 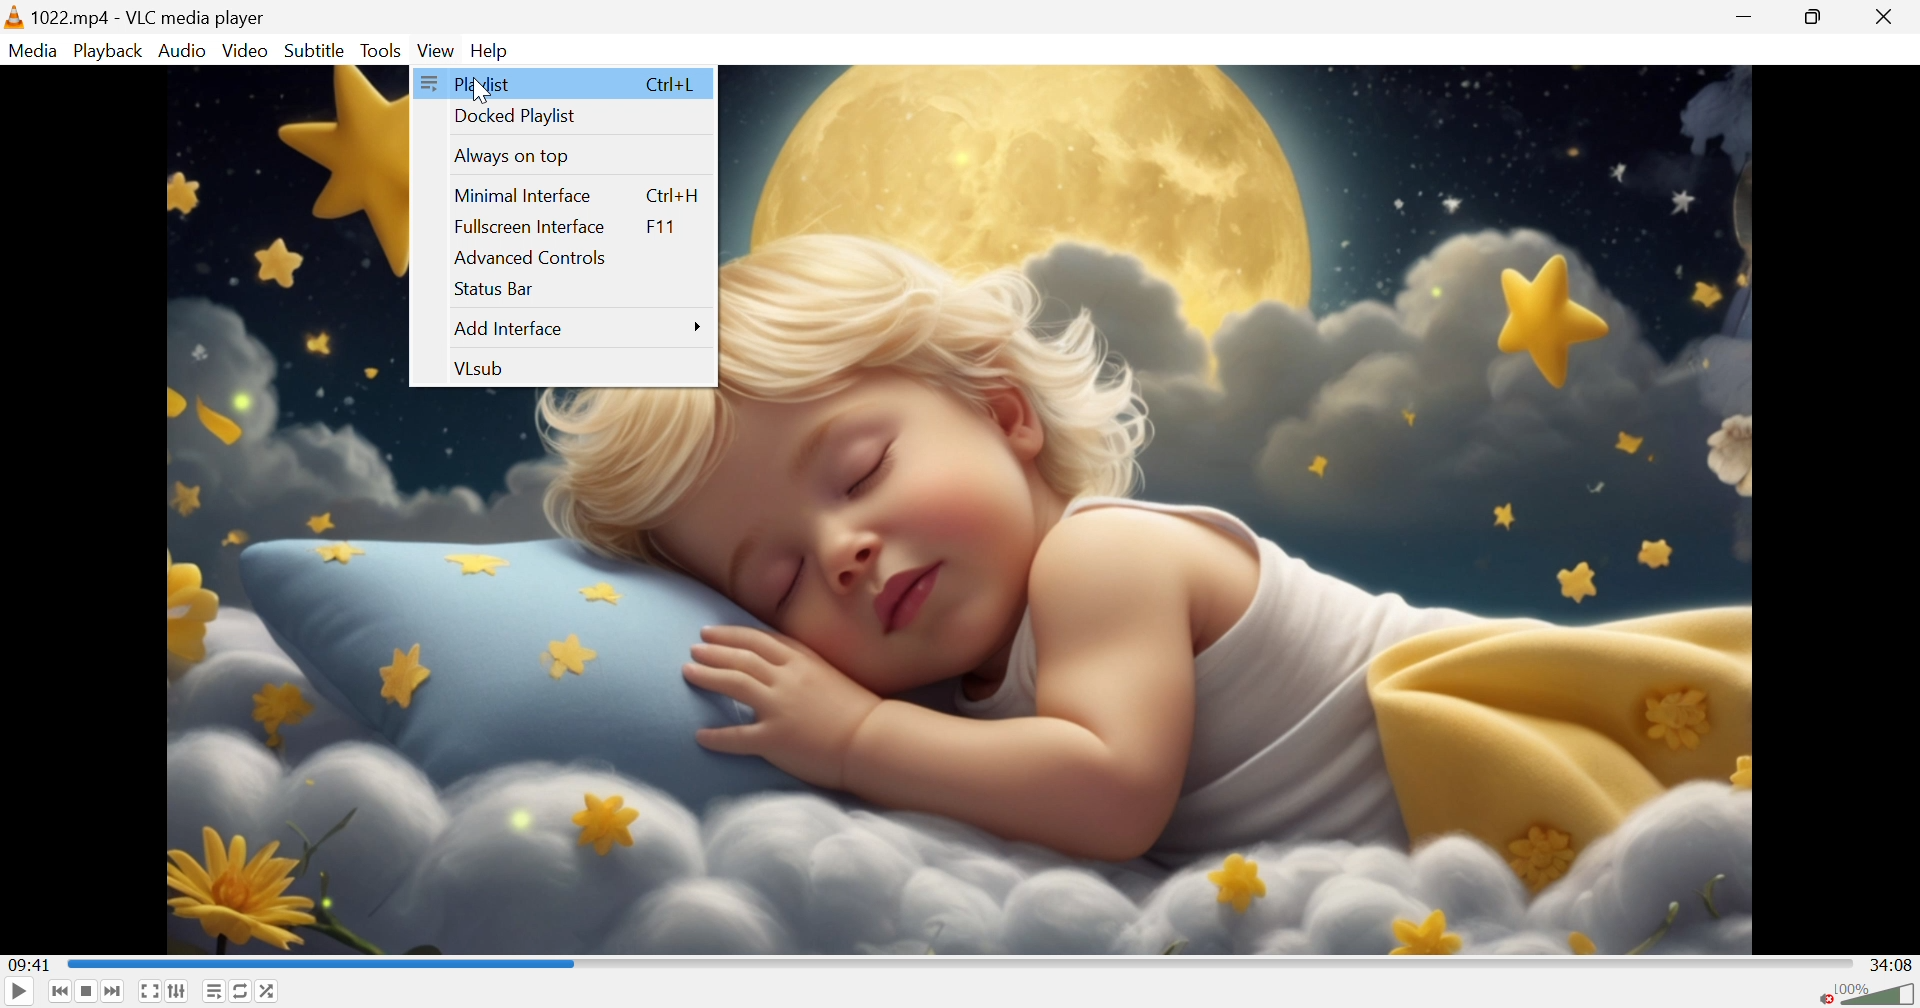 I want to click on cursor, so click(x=483, y=91).